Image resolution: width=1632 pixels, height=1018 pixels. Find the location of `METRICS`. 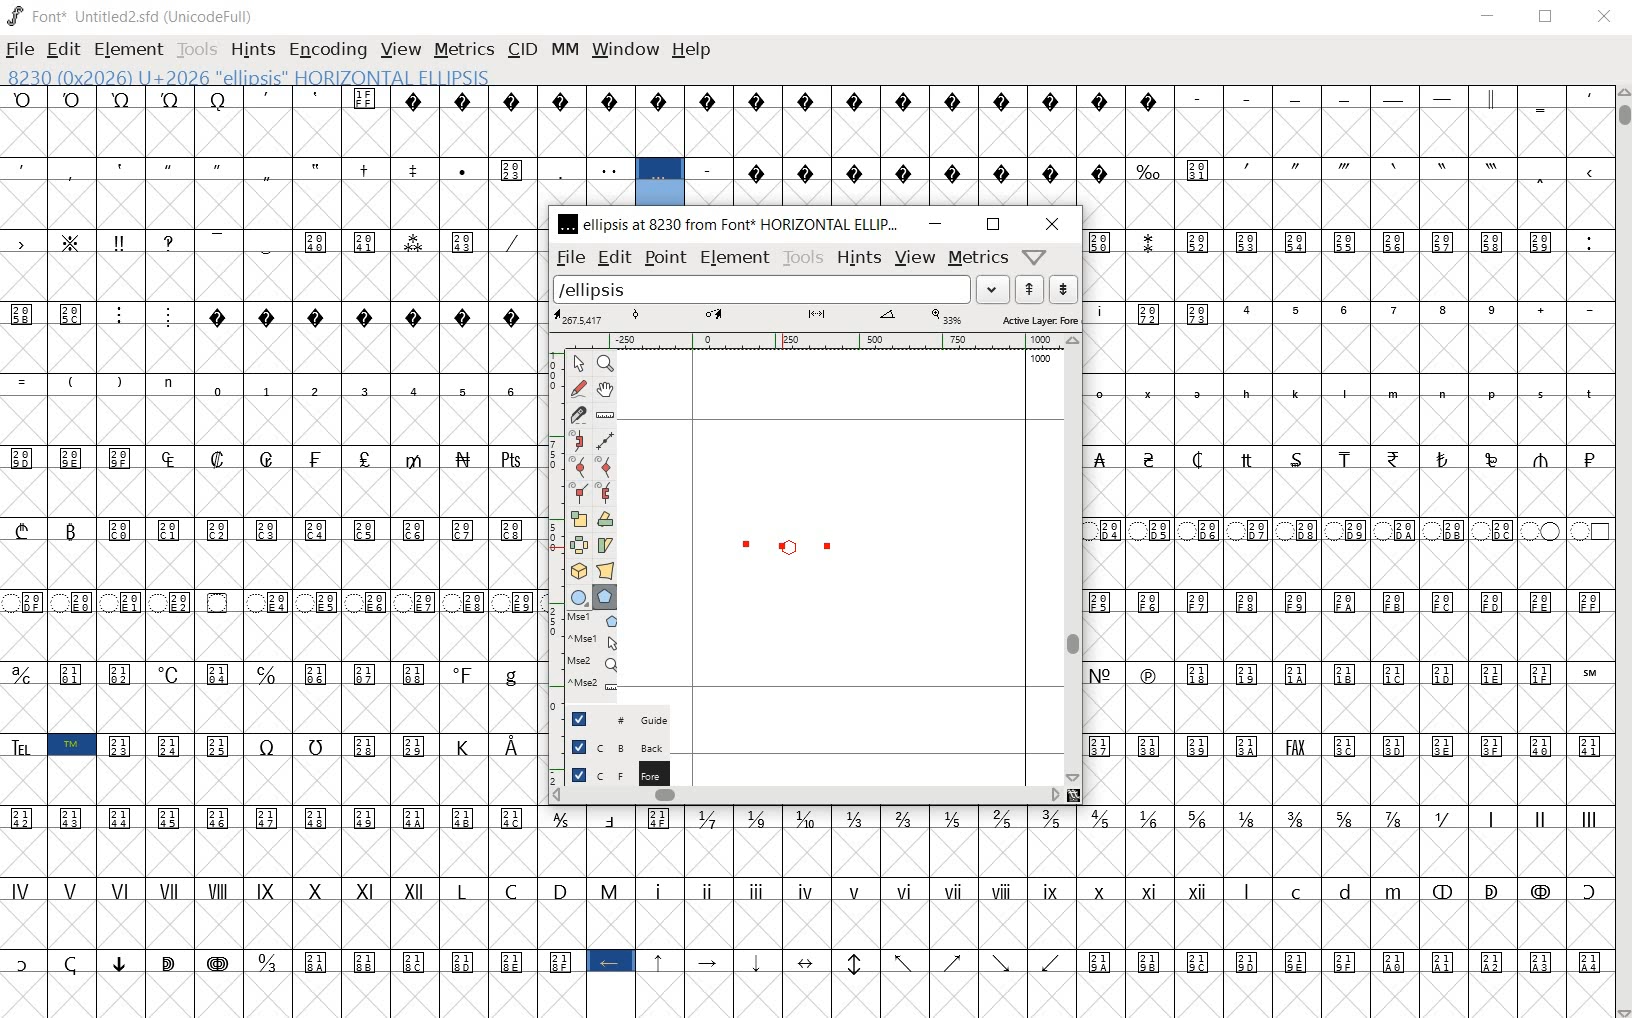

METRICS is located at coordinates (464, 49).